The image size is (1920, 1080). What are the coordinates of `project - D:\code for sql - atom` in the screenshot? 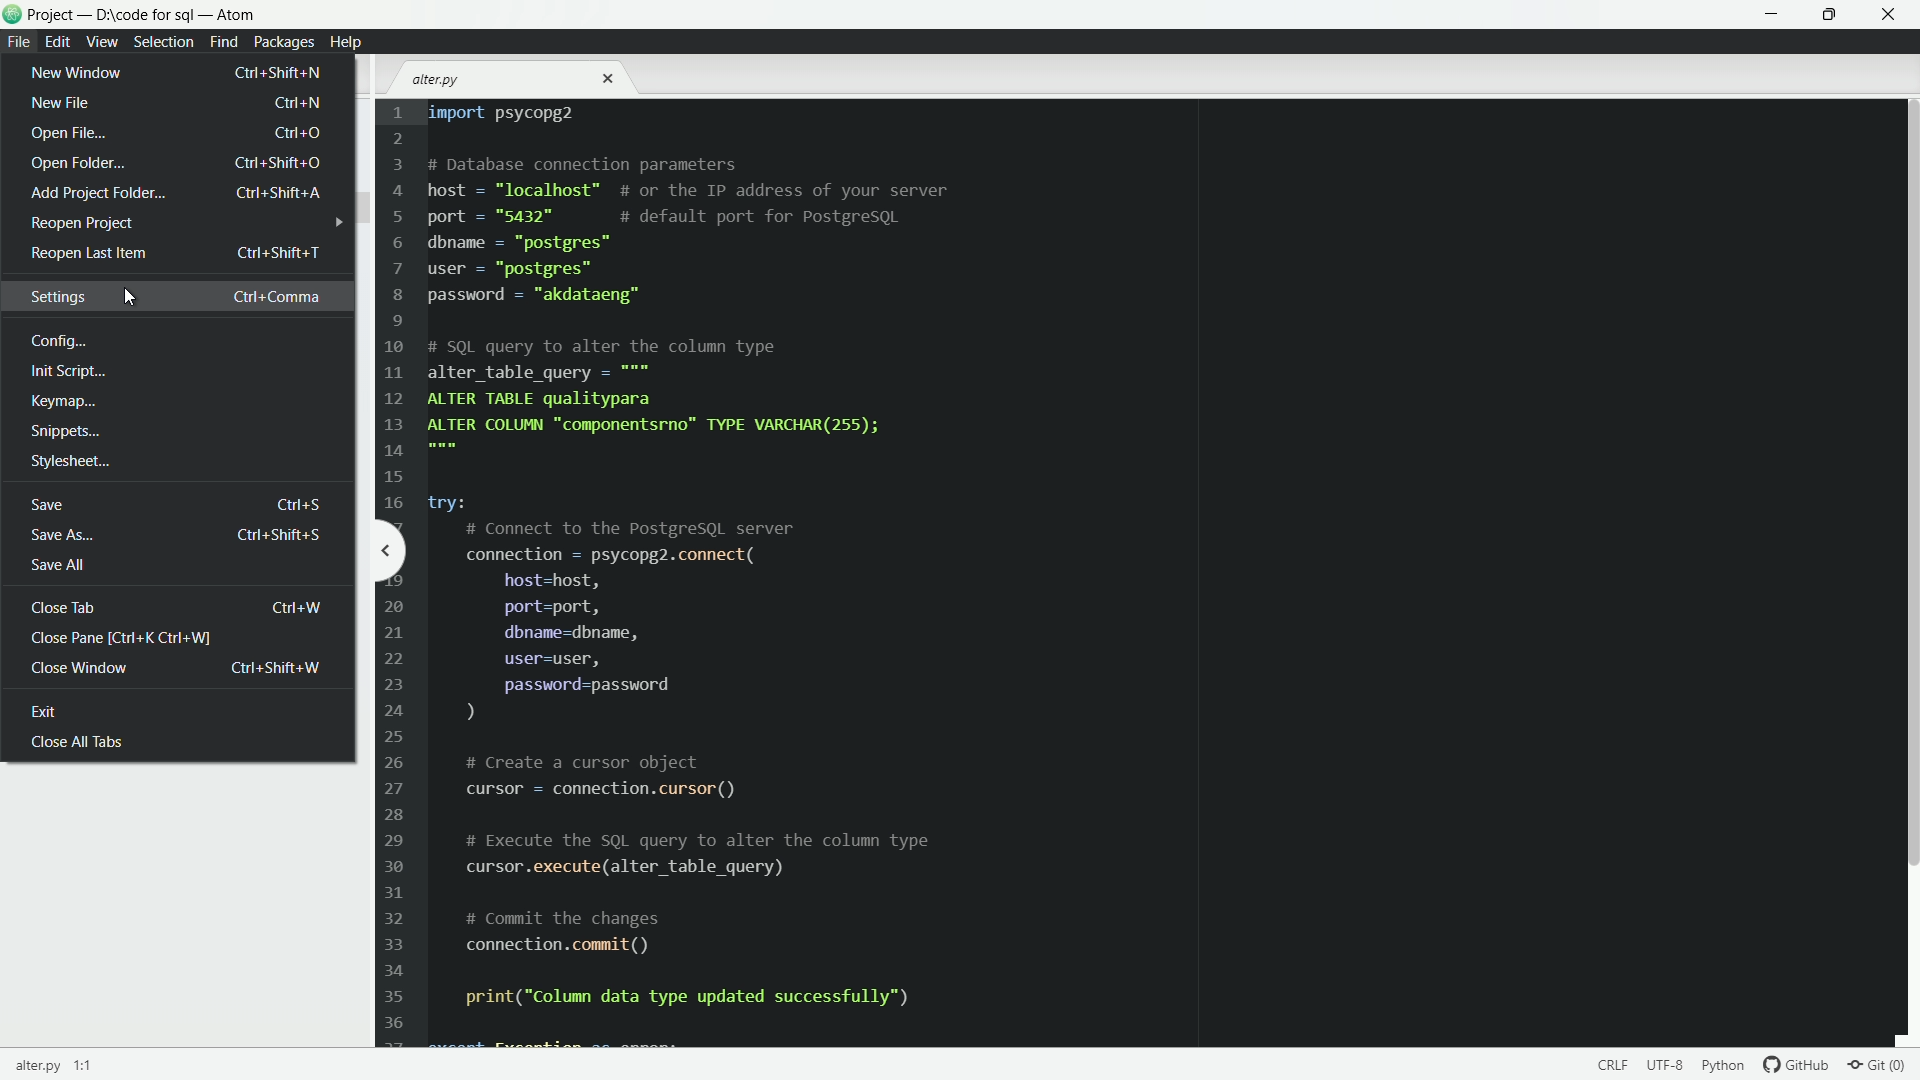 It's located at (145, 16).